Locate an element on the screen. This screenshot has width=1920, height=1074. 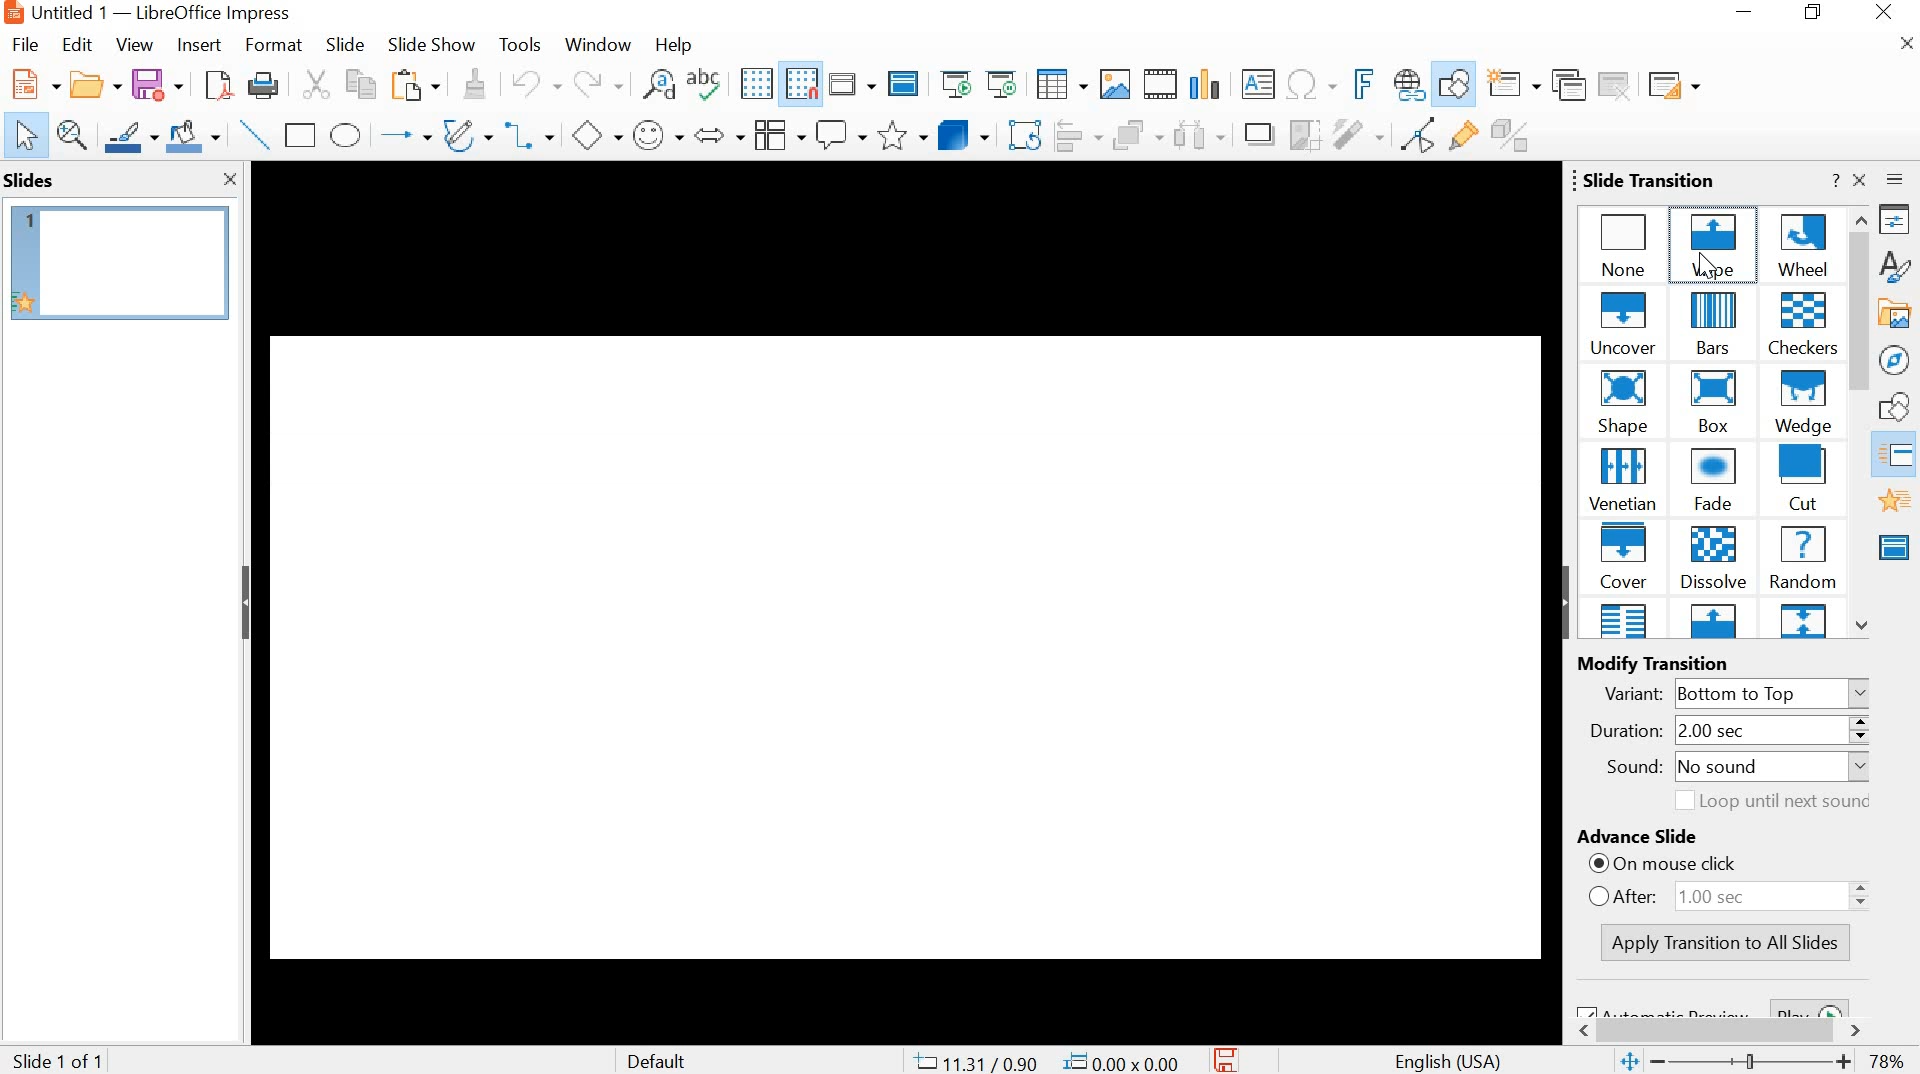
COPY is located at coordinates (365, 87).